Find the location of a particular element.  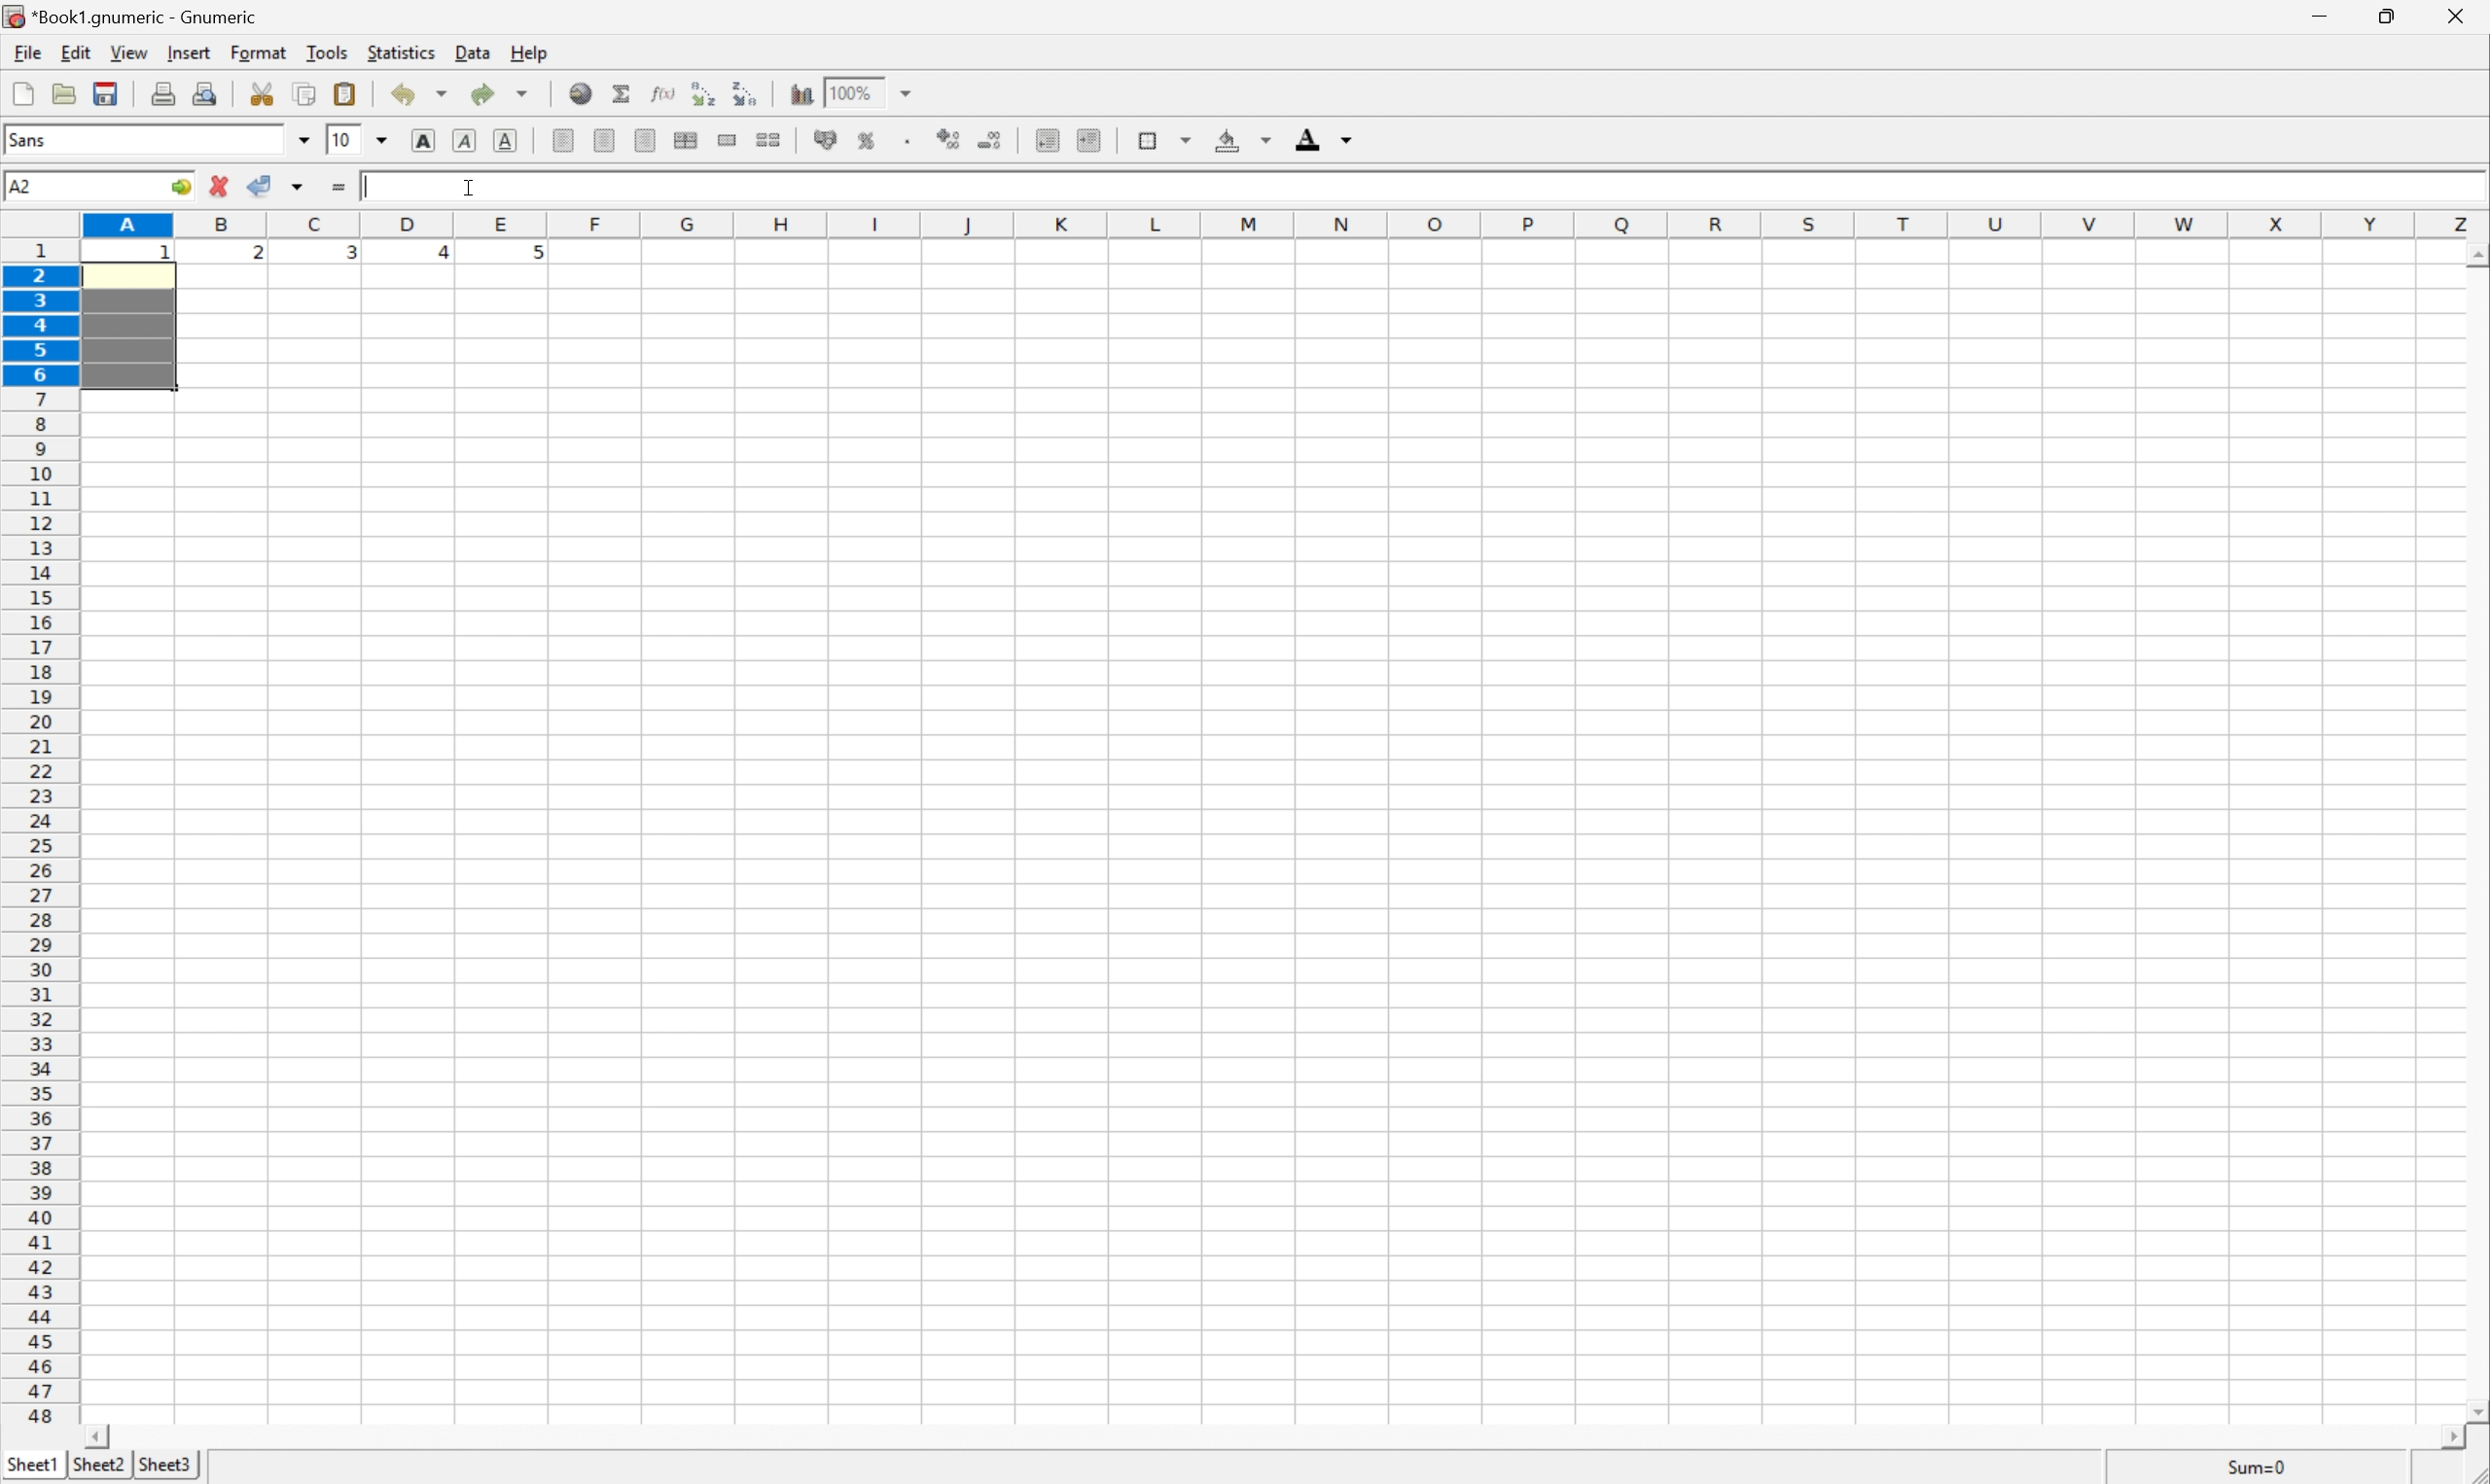

insert is located at coordinates (189, 51).